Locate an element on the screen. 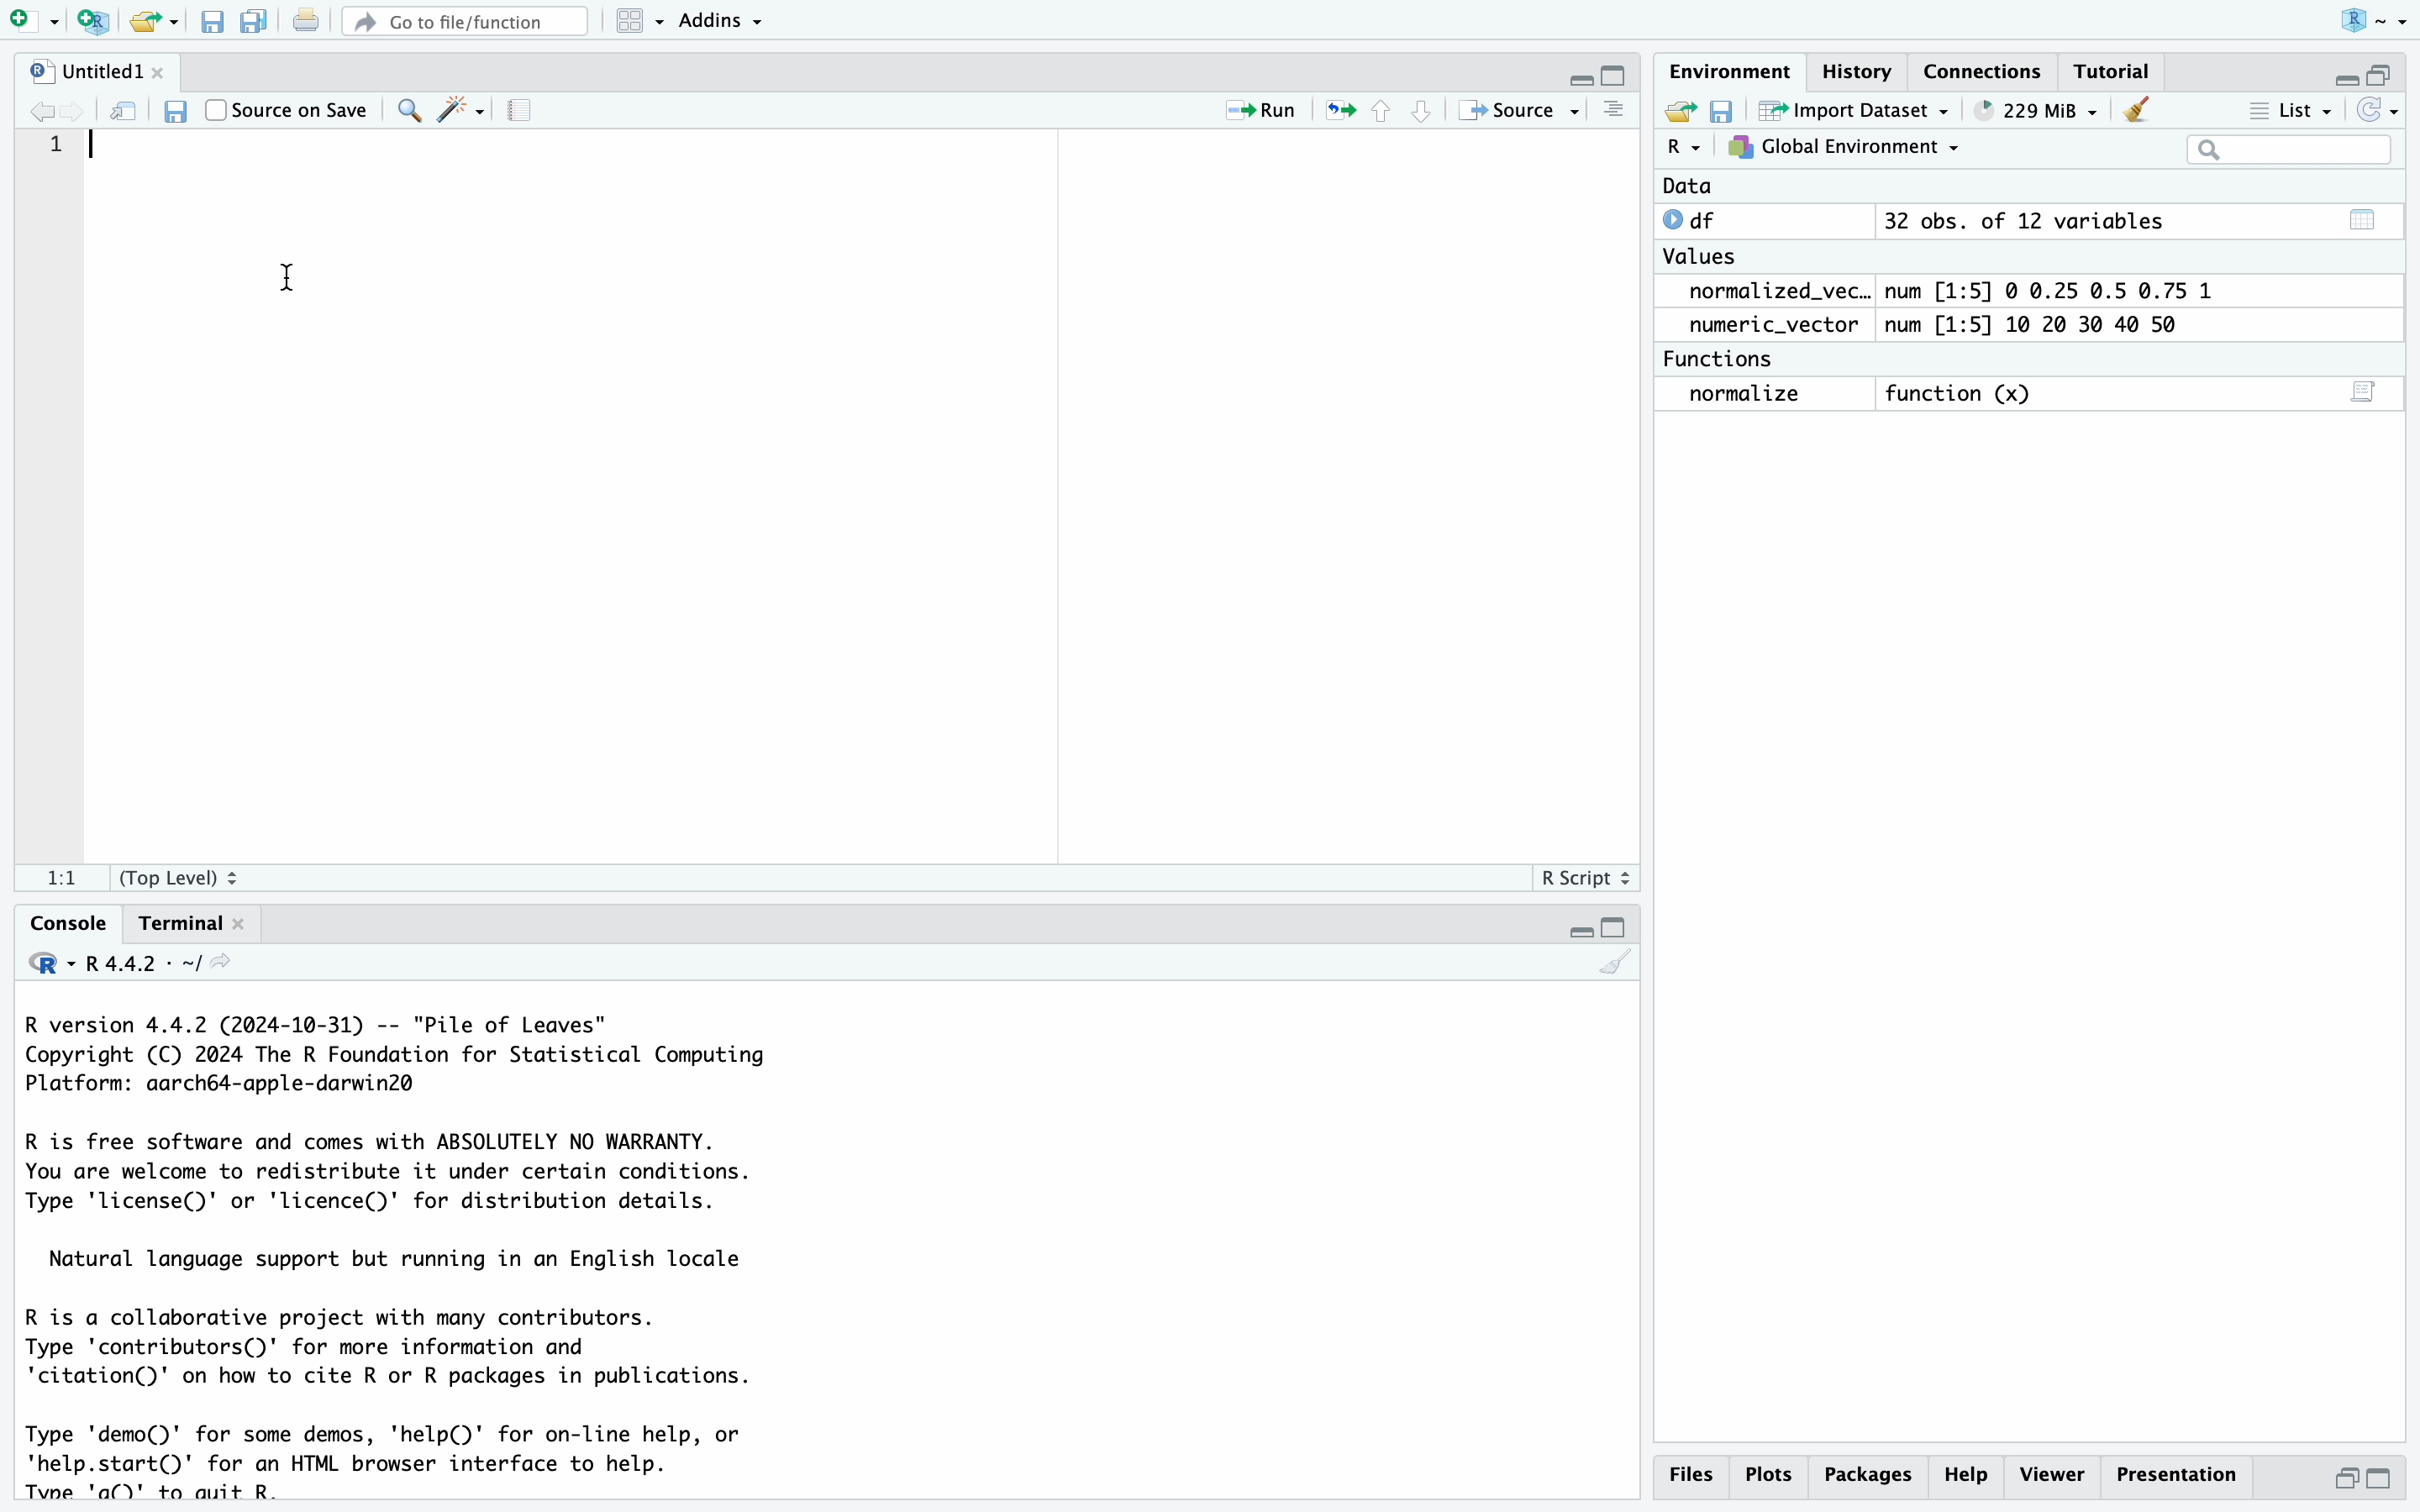  search bar is located at coordinates (2291, 151).